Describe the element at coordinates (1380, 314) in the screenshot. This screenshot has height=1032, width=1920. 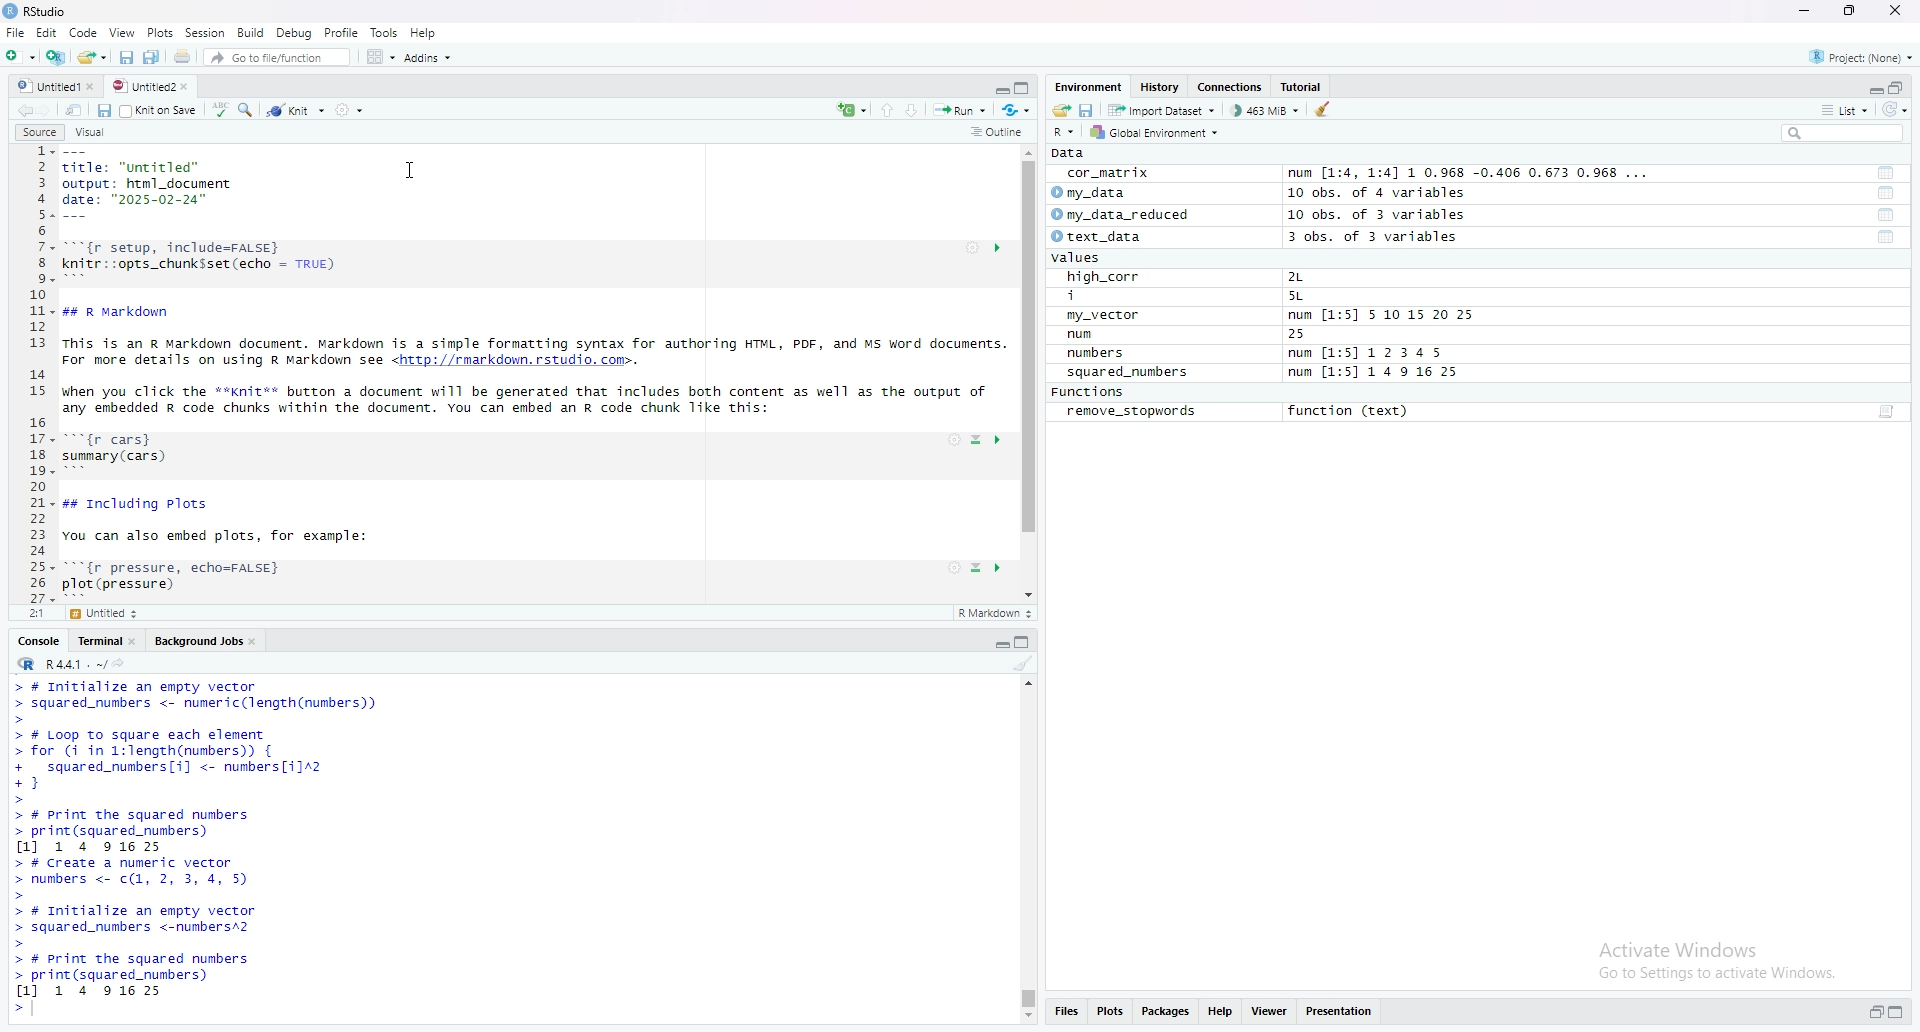
I see `num [1:5] 5 10 15 20 25` at that location.